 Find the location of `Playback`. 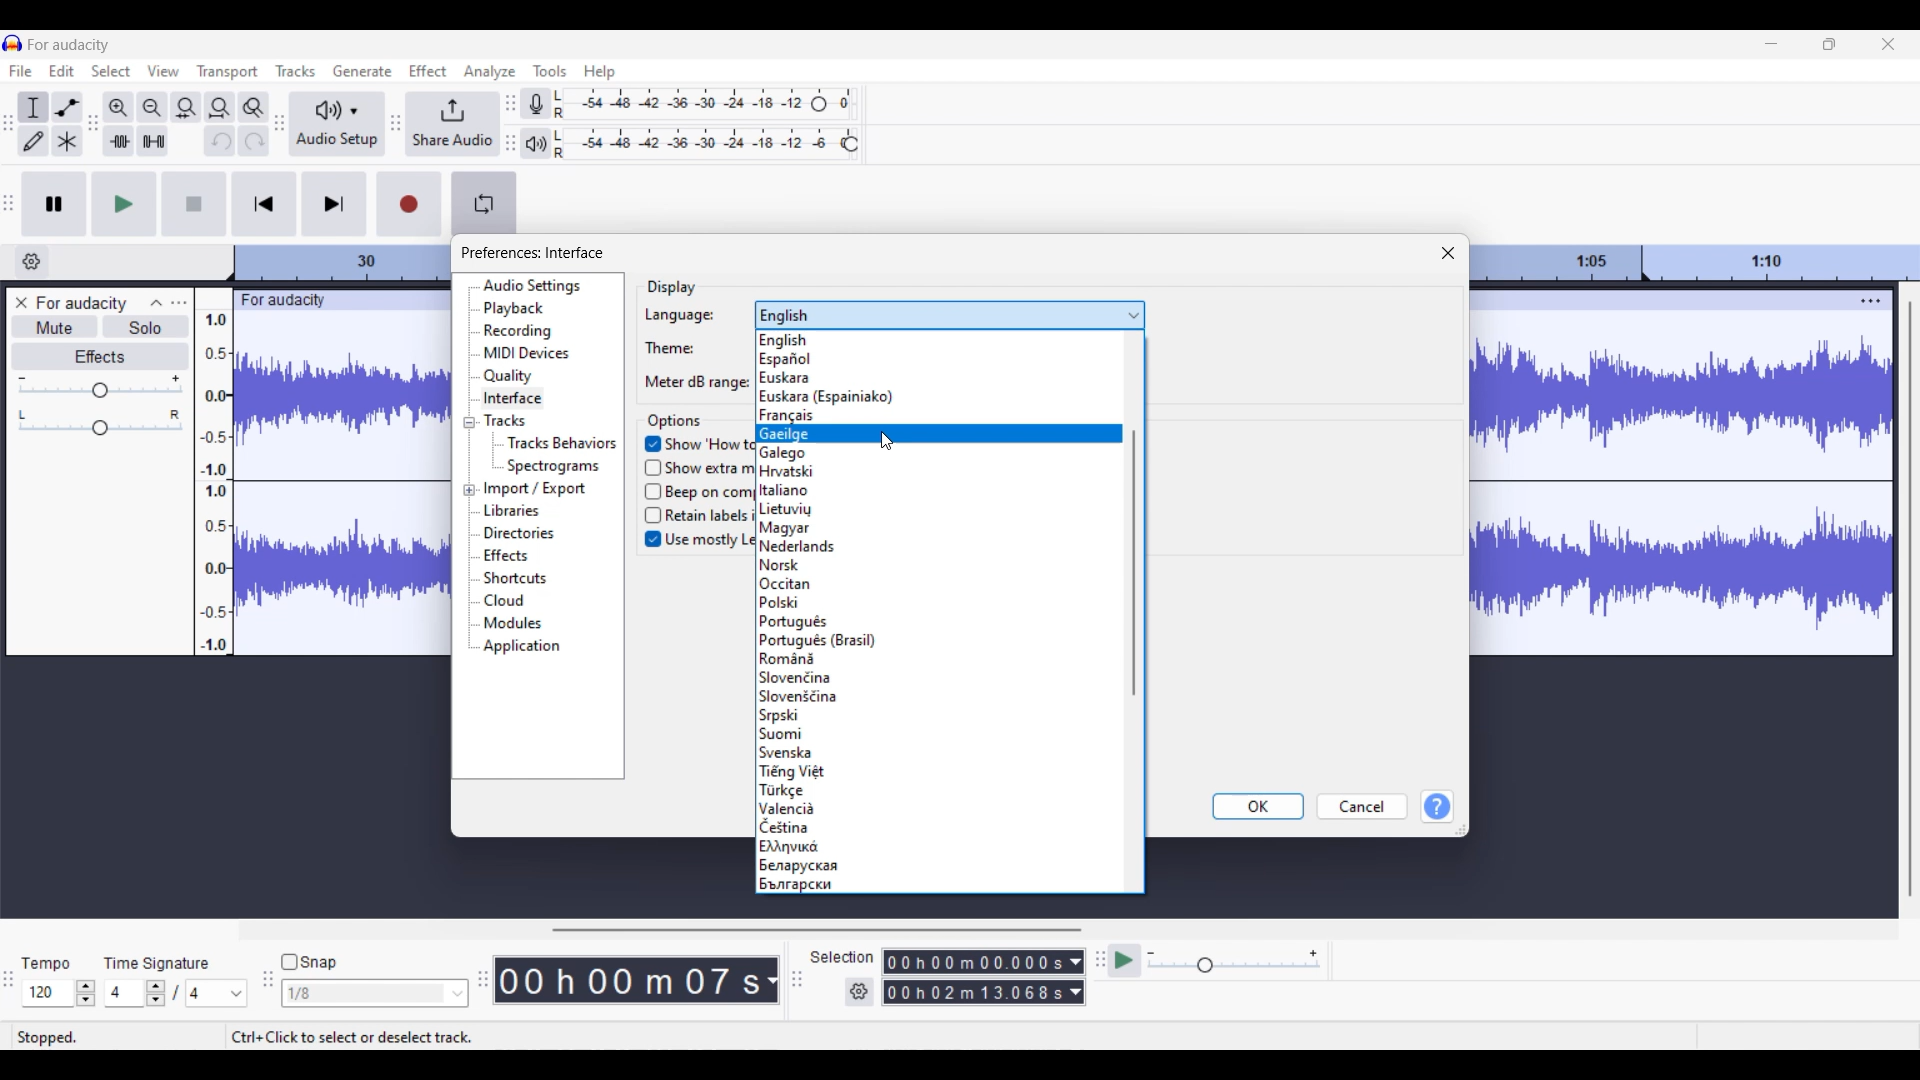

Playback is located at coordinates (515, 309).